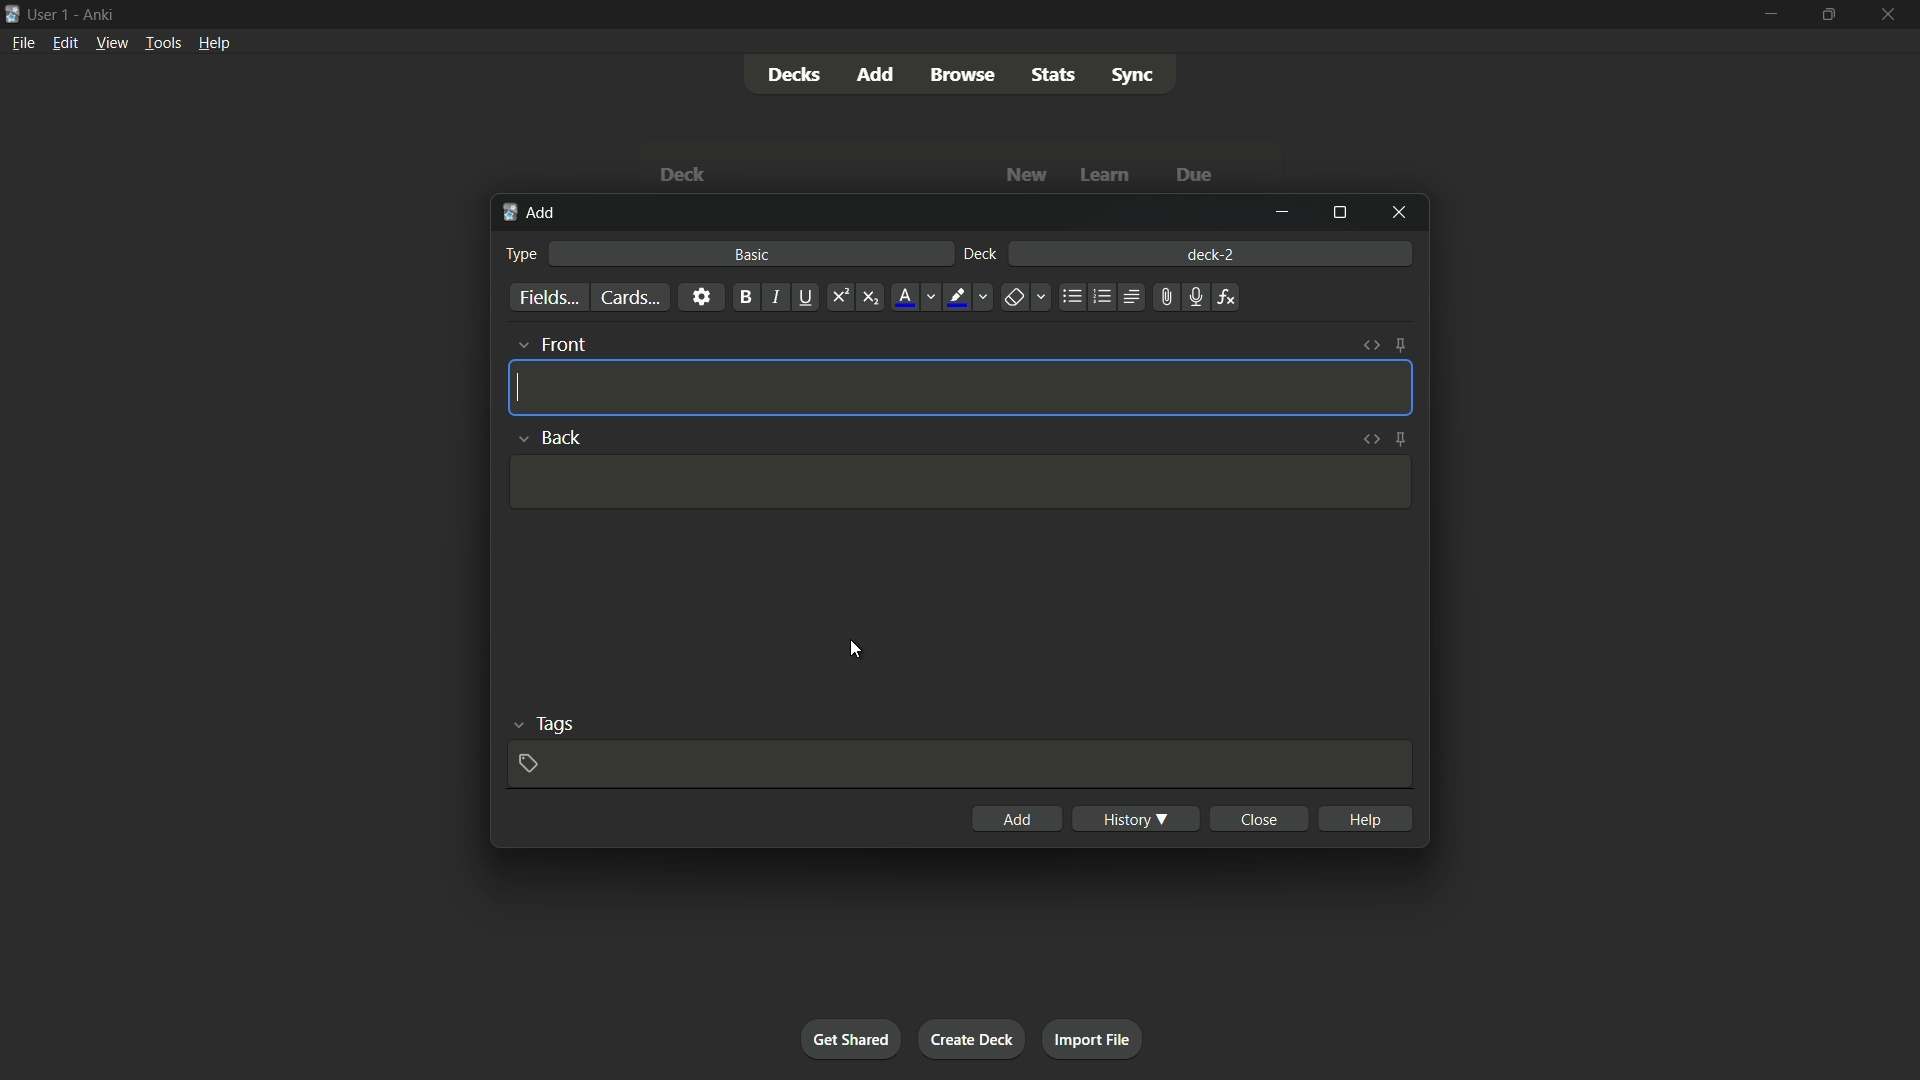  I want to click on minimize, so click(1287, 214).